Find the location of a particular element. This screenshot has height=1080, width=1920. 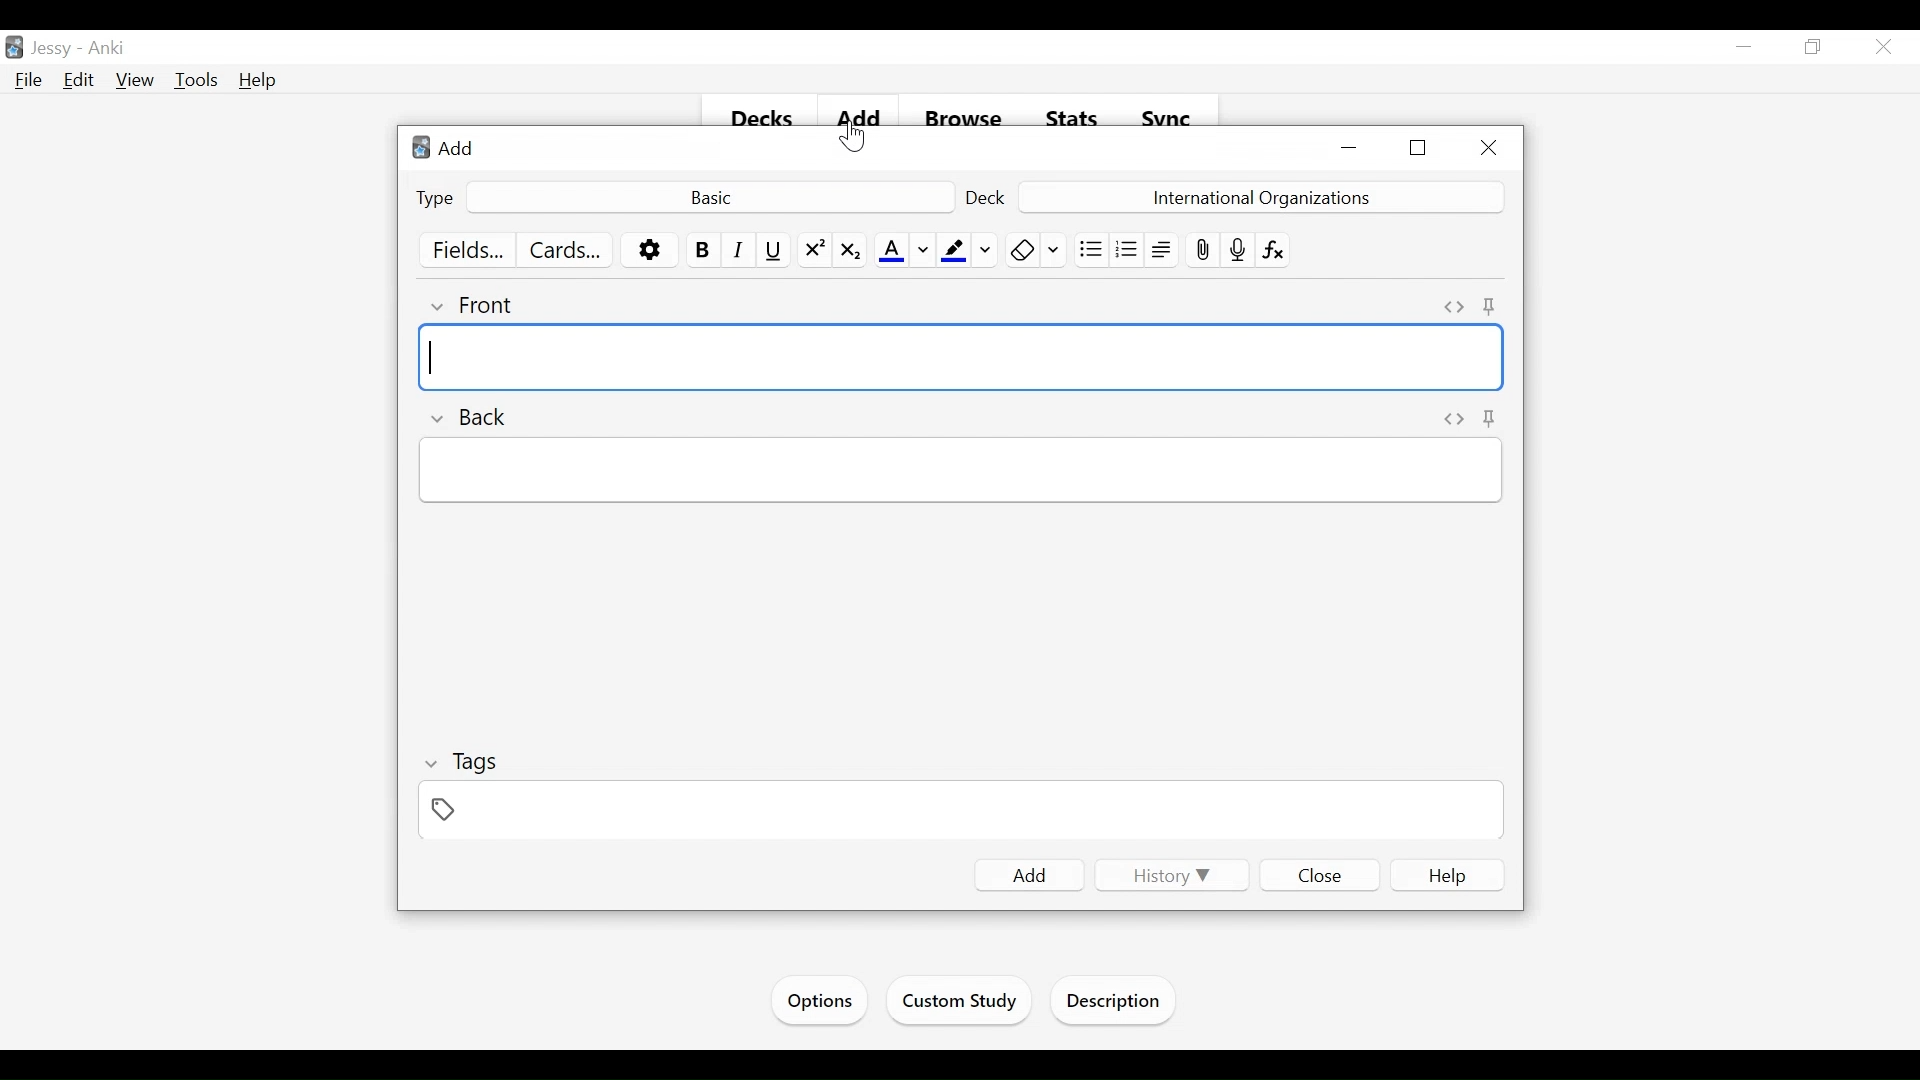

Subscript is located at coordinates (851, 250).